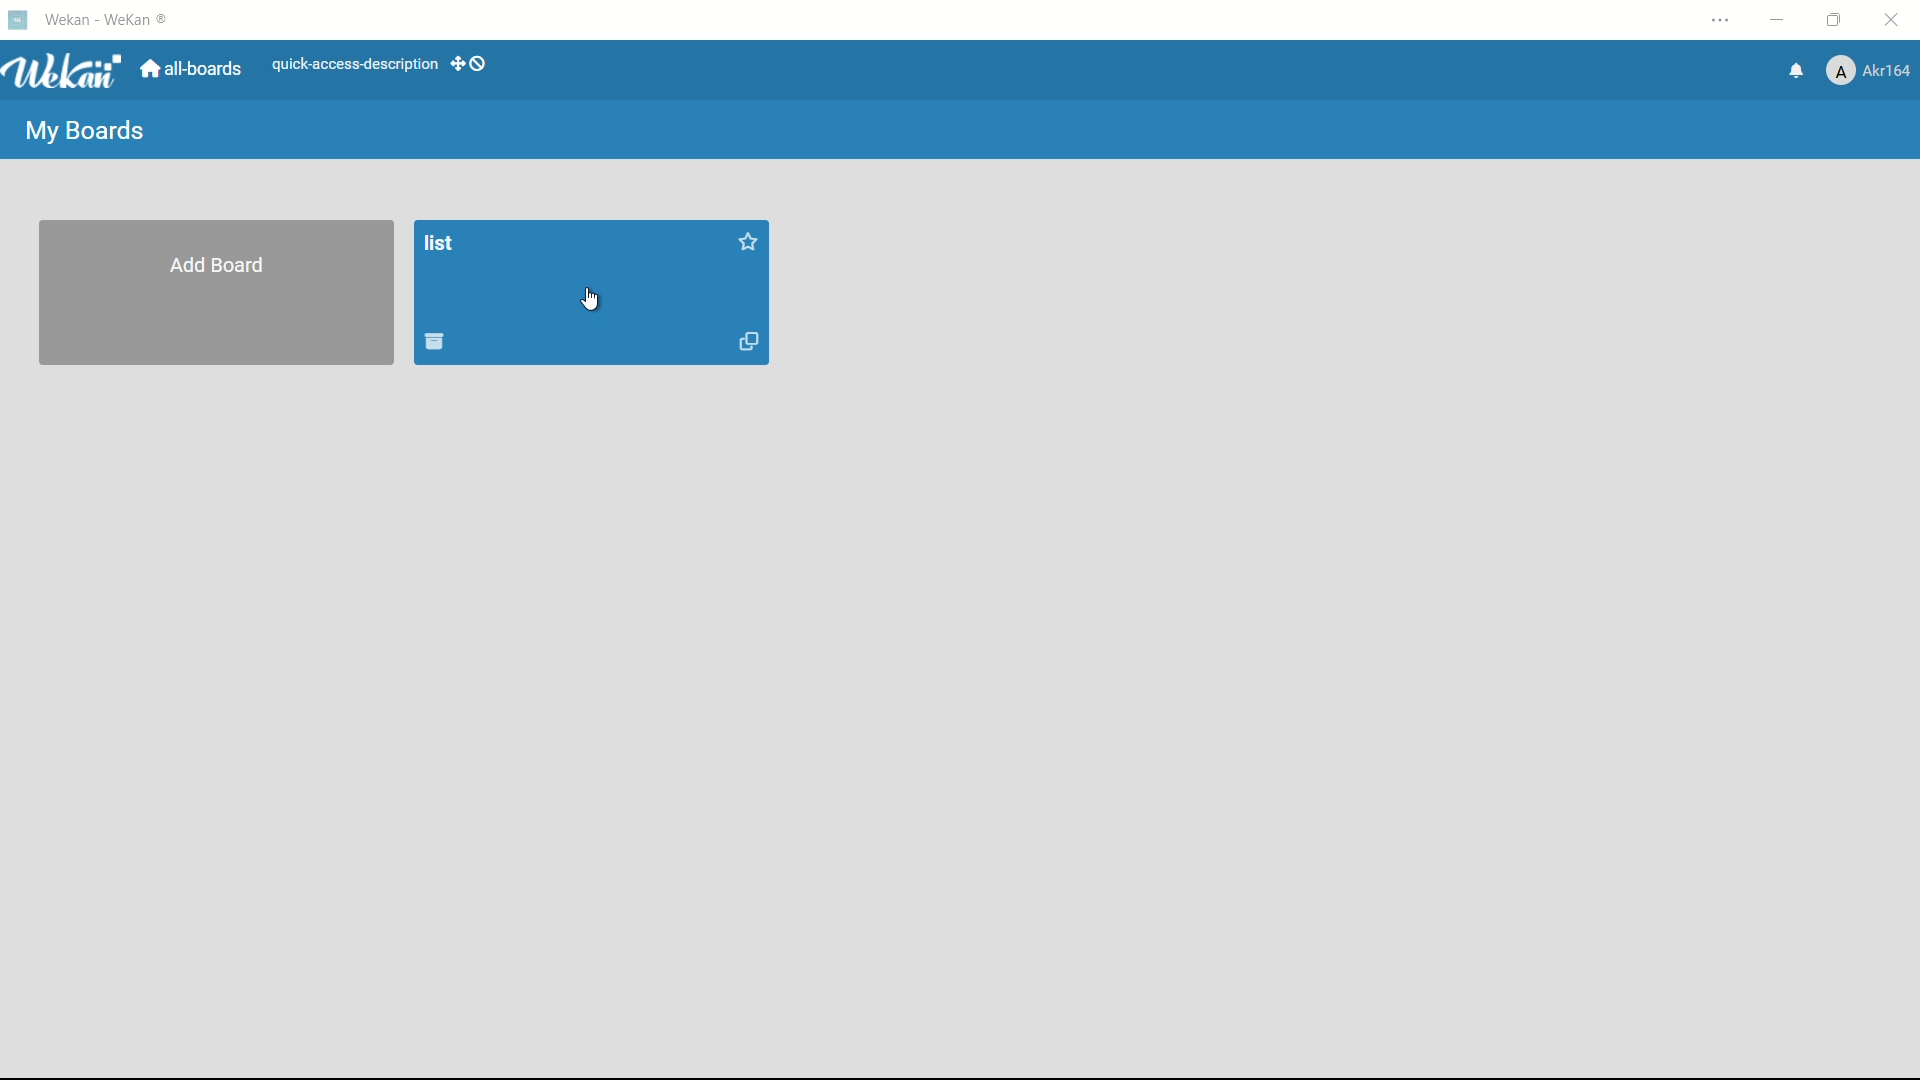 Image resolution: width=1920 pixels, height=1080 pixels. What do you see at coordinates (1870, 69) in the screenshot?
I see `profile` at bounding box center [1870, 69].